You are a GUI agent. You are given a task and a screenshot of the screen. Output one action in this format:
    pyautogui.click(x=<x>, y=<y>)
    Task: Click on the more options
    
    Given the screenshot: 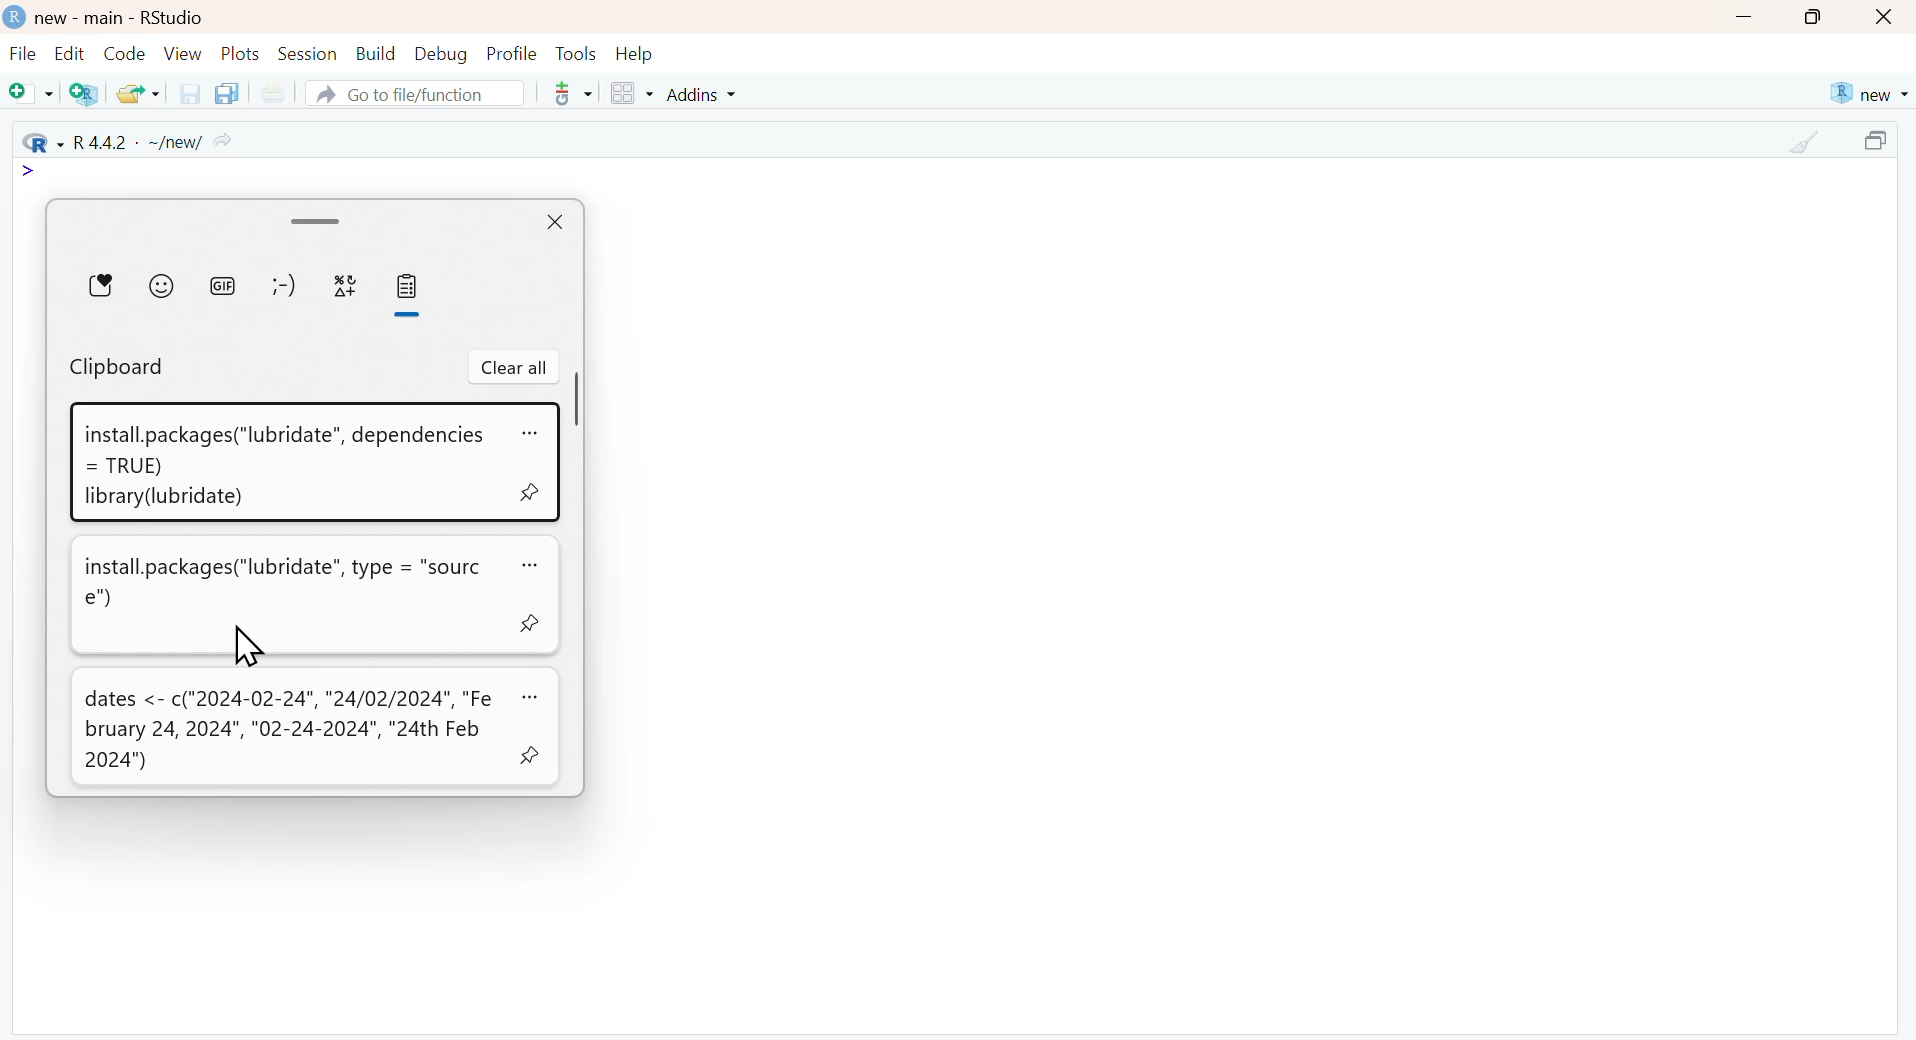 What is the action you would take?
    pyautogui.click(x=566, y=93)
    